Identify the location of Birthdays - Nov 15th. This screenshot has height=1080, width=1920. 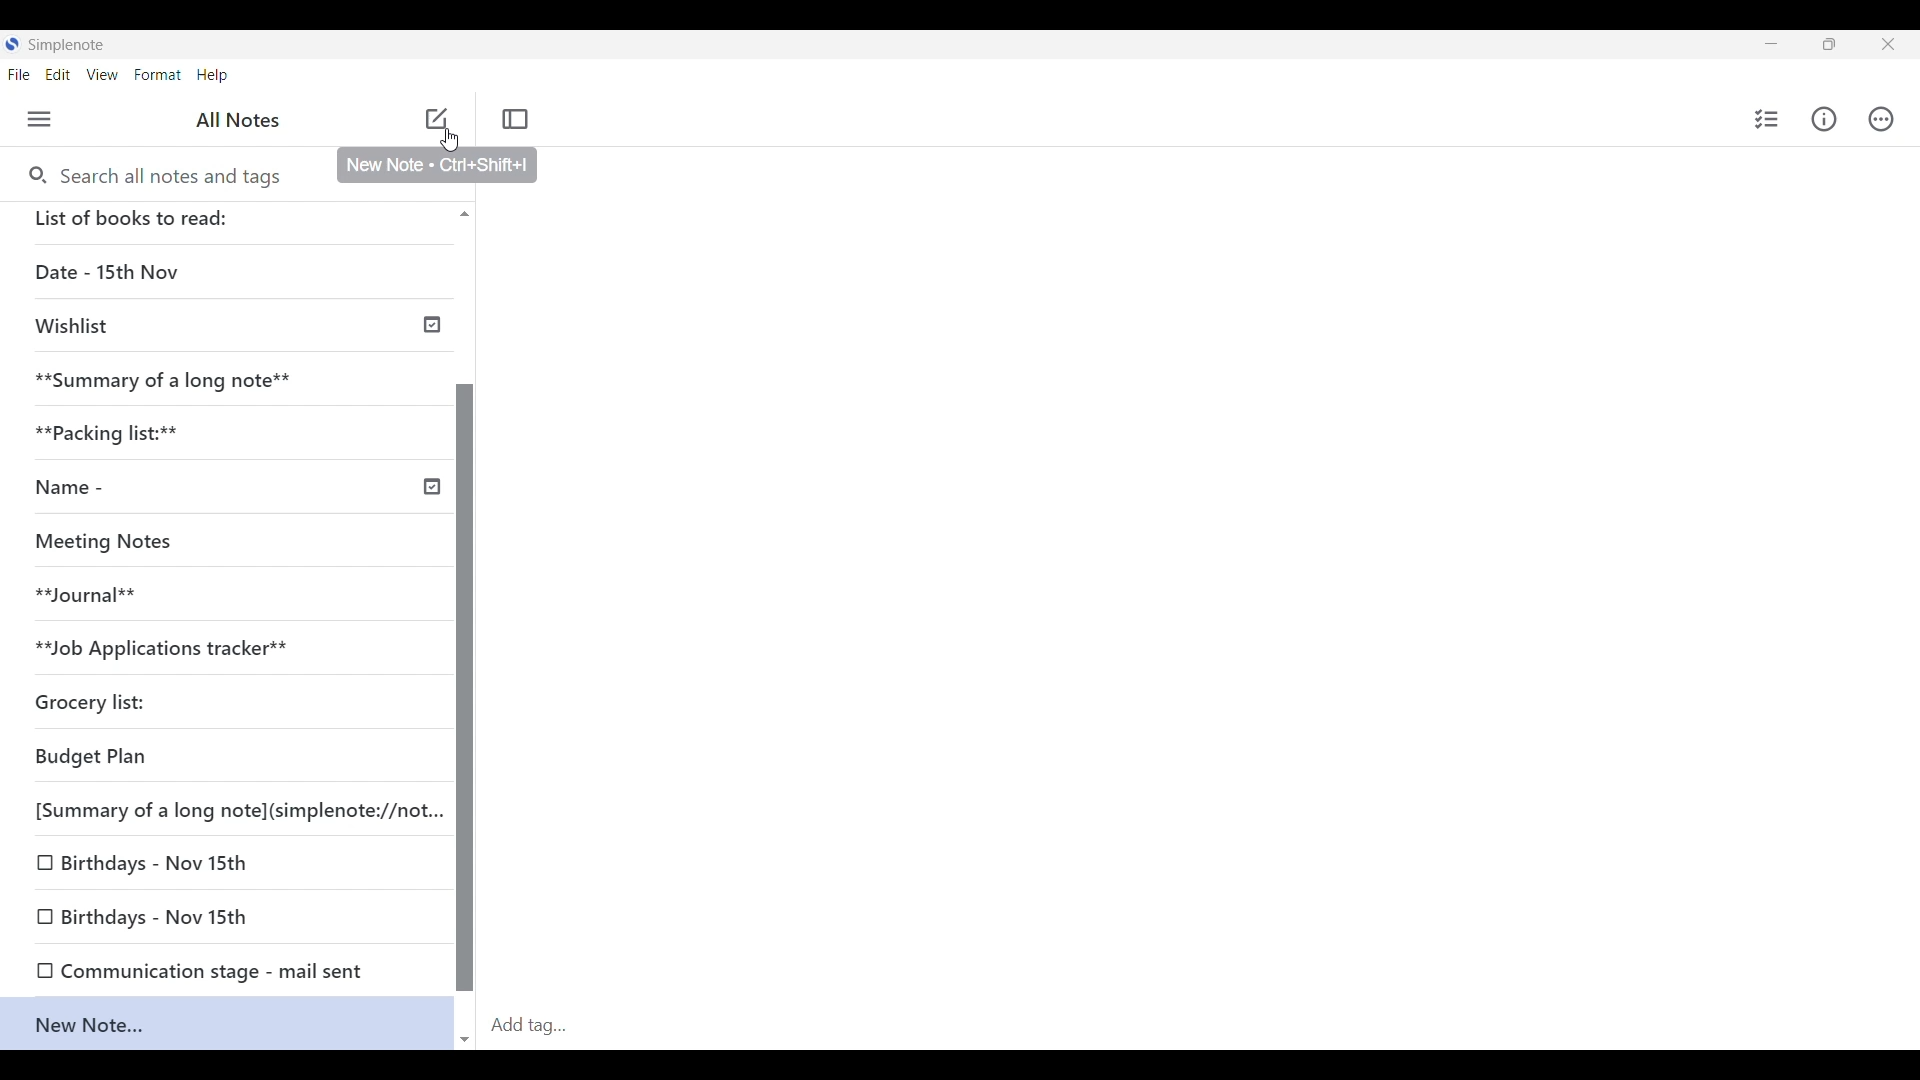
(149, 916).